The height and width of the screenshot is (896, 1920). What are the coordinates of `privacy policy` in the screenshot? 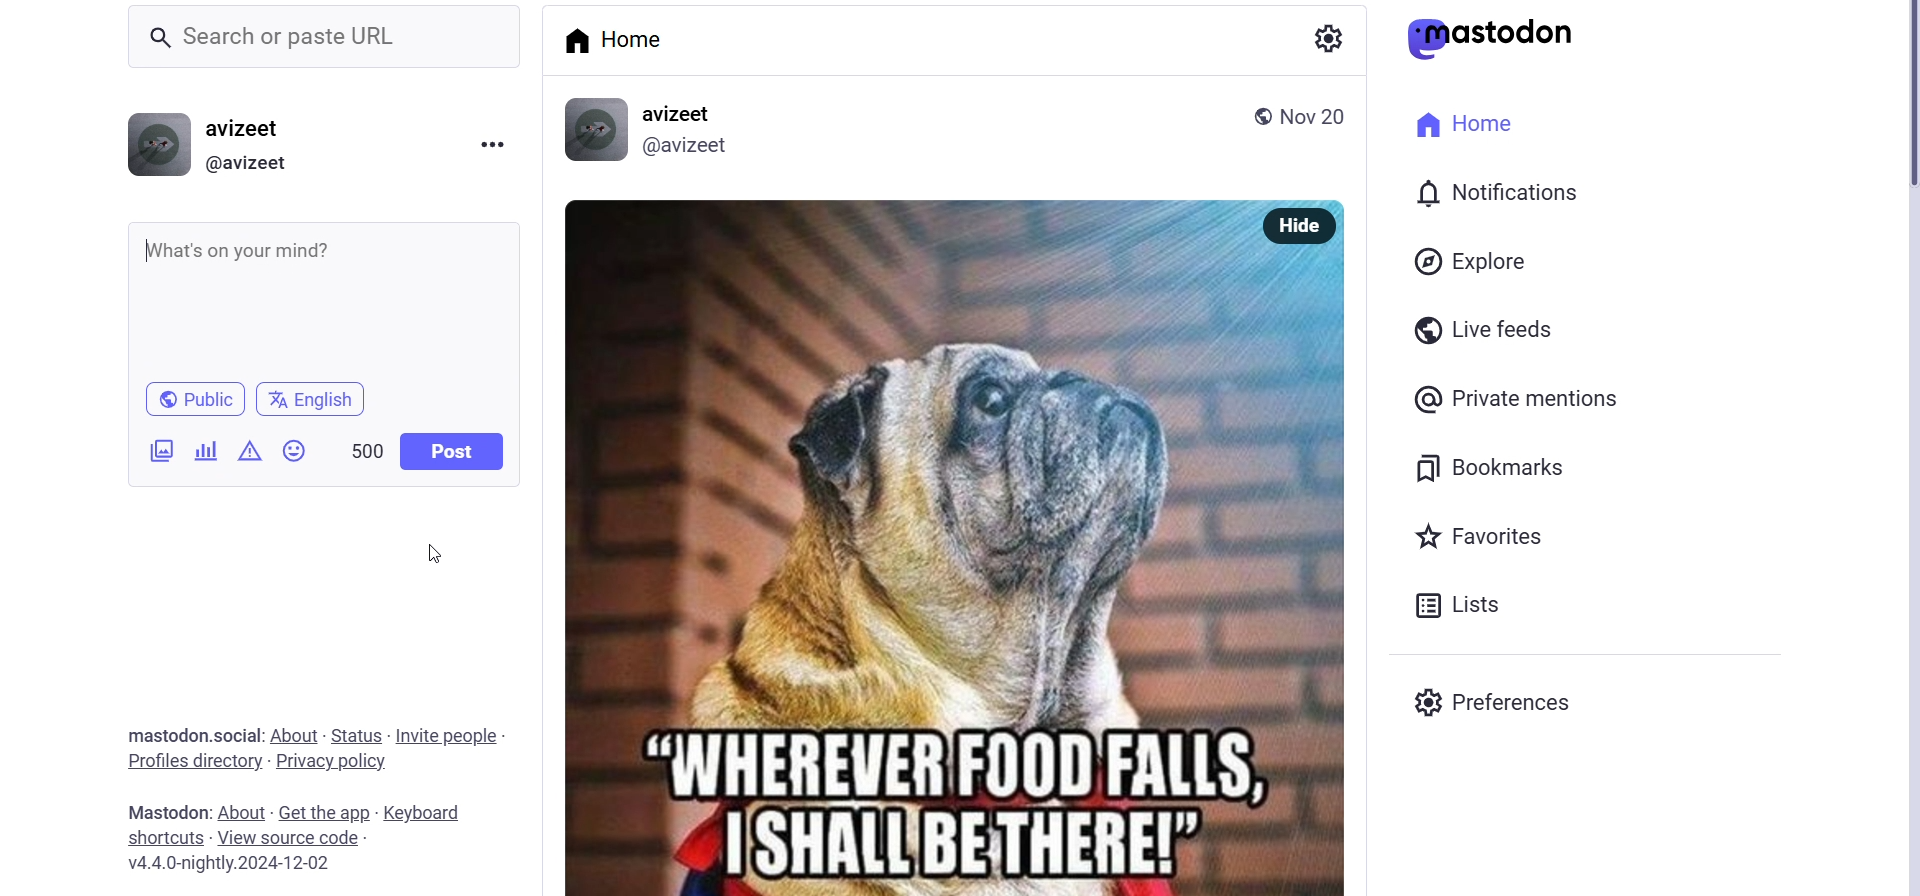 It's located at (346, 765).